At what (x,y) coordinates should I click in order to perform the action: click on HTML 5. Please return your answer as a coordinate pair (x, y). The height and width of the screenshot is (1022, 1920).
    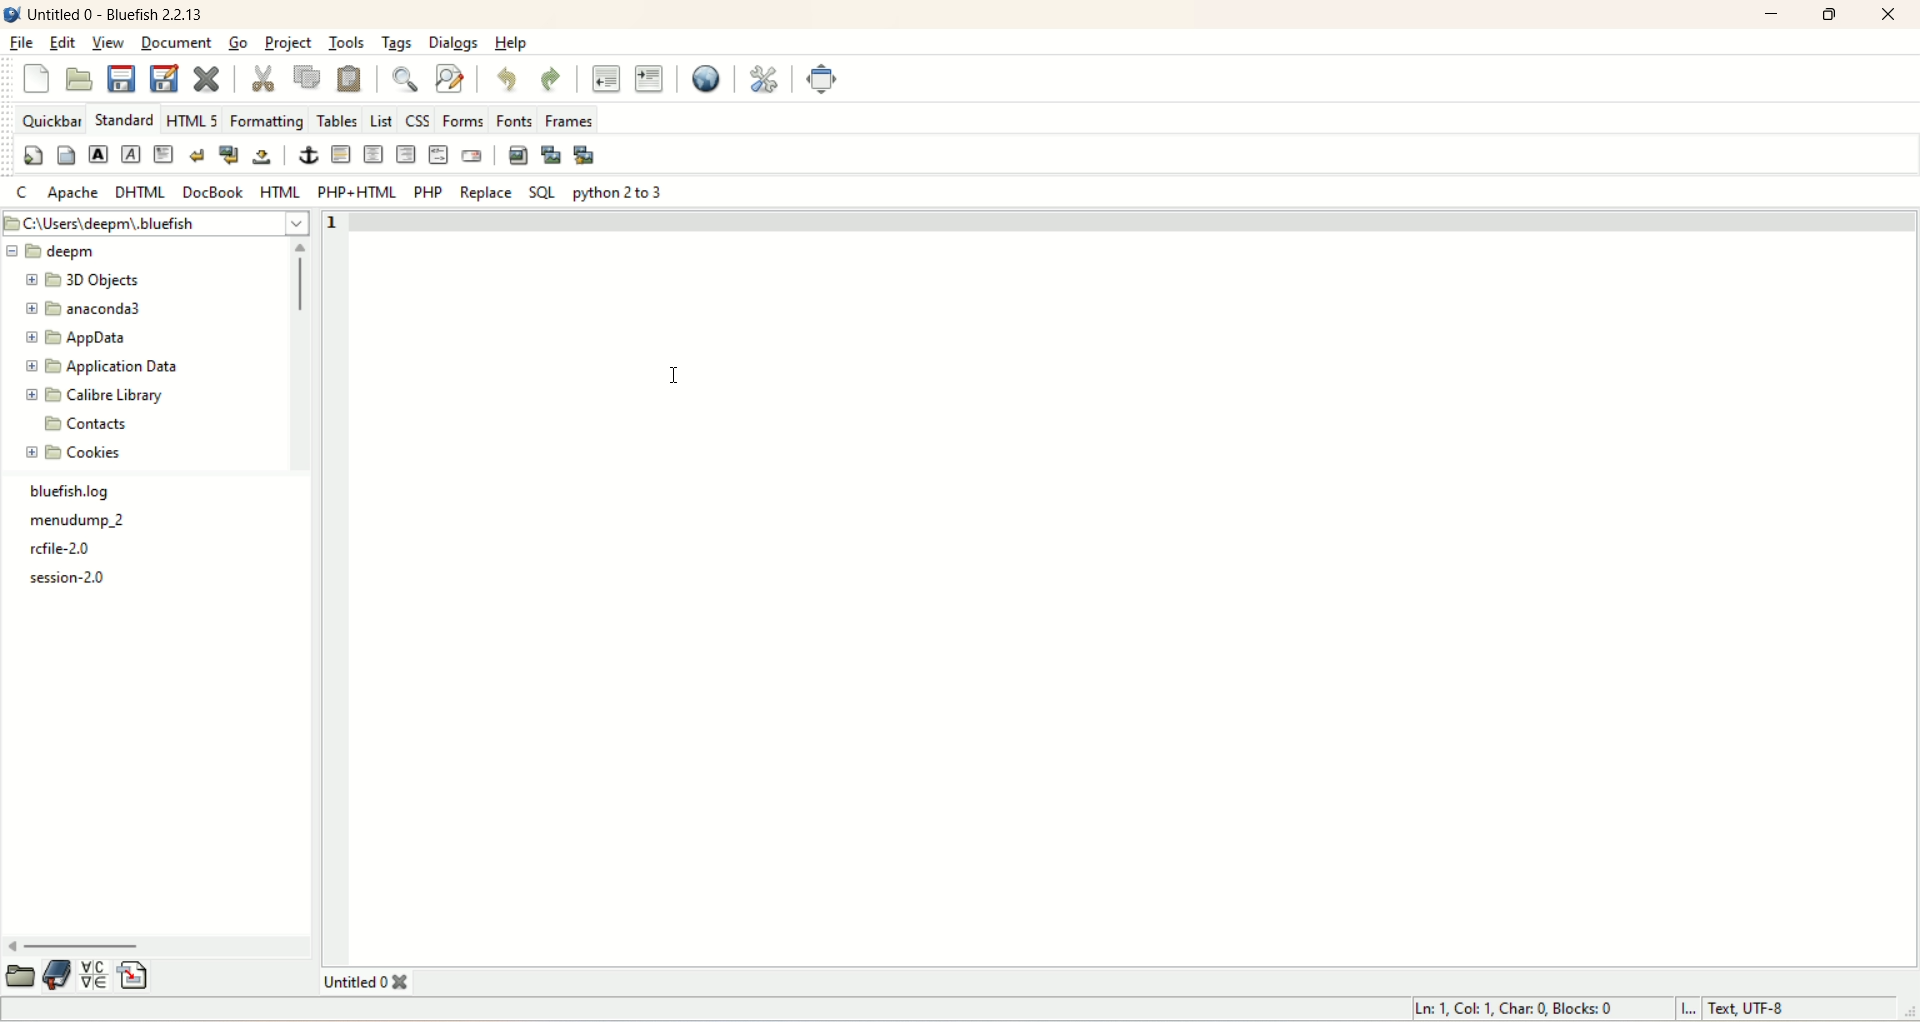
    Looking at the image, I should click on (195, 120).